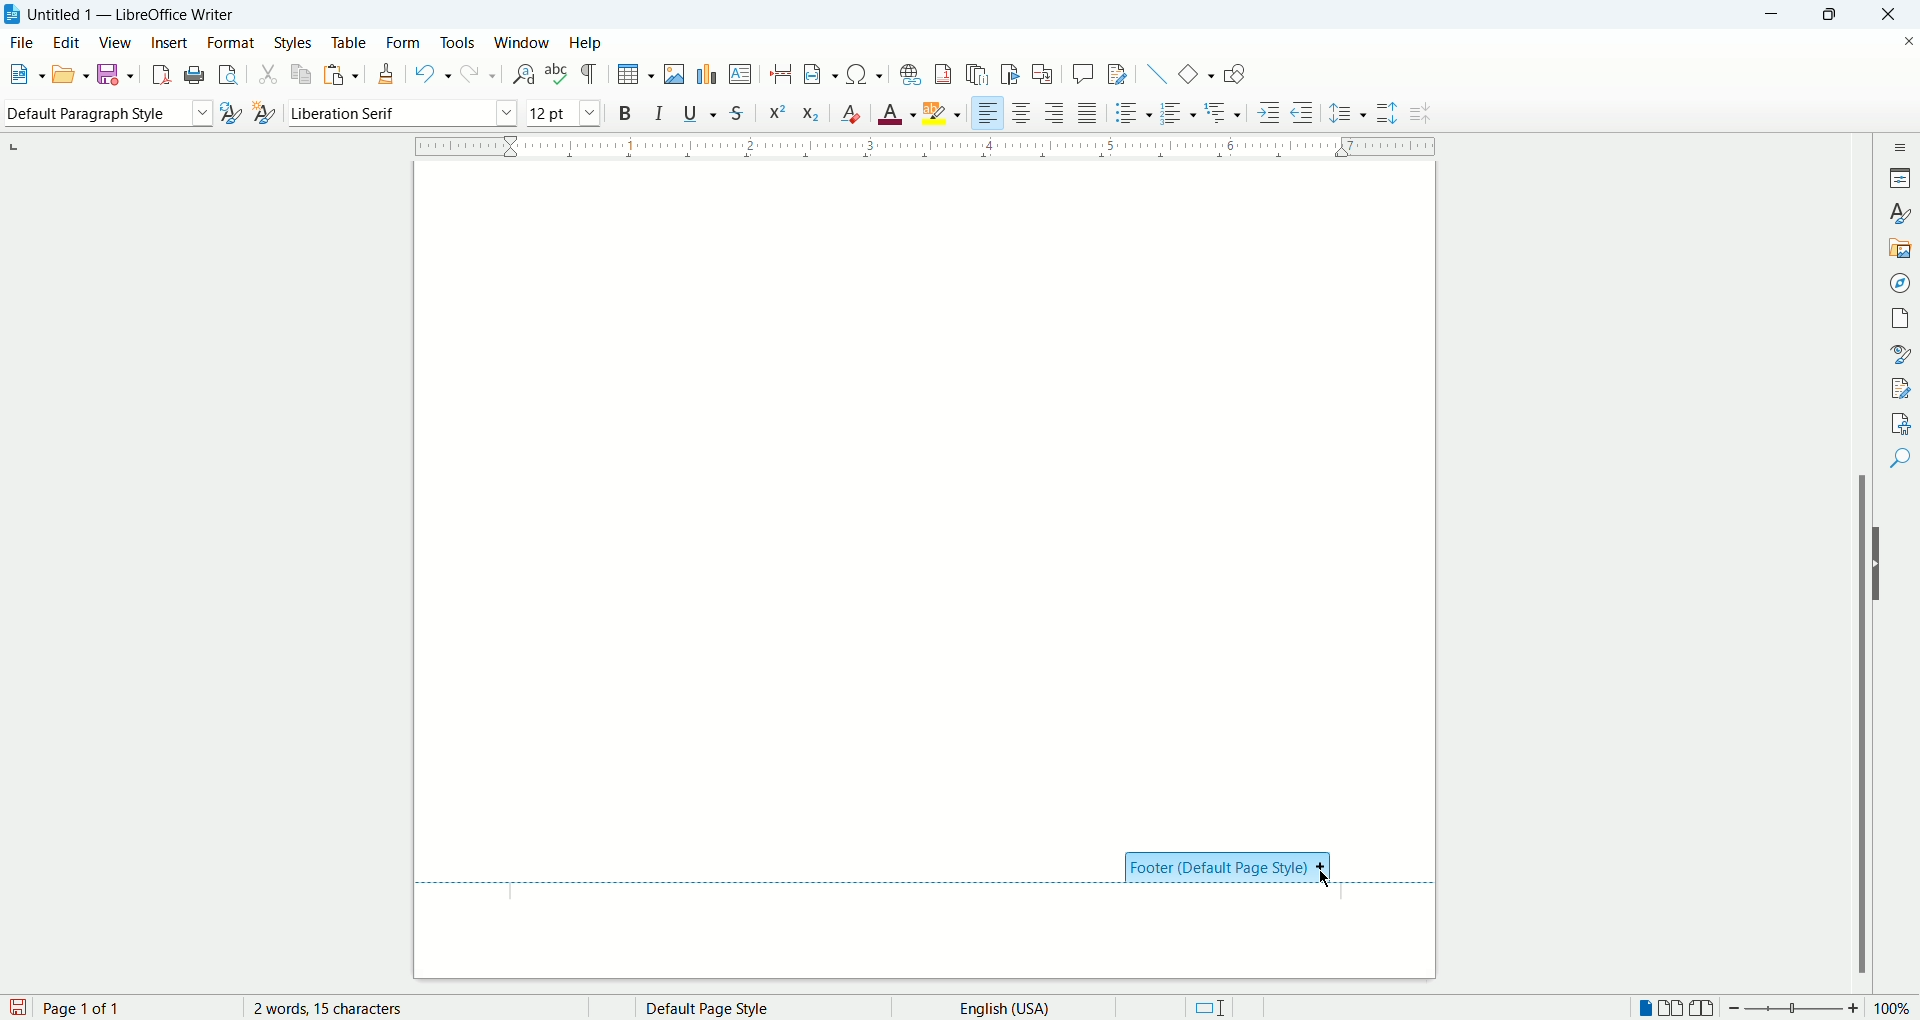 This screenshot has width=1920, height=1020. I want to click on scroll bar, so click(1865, 562).